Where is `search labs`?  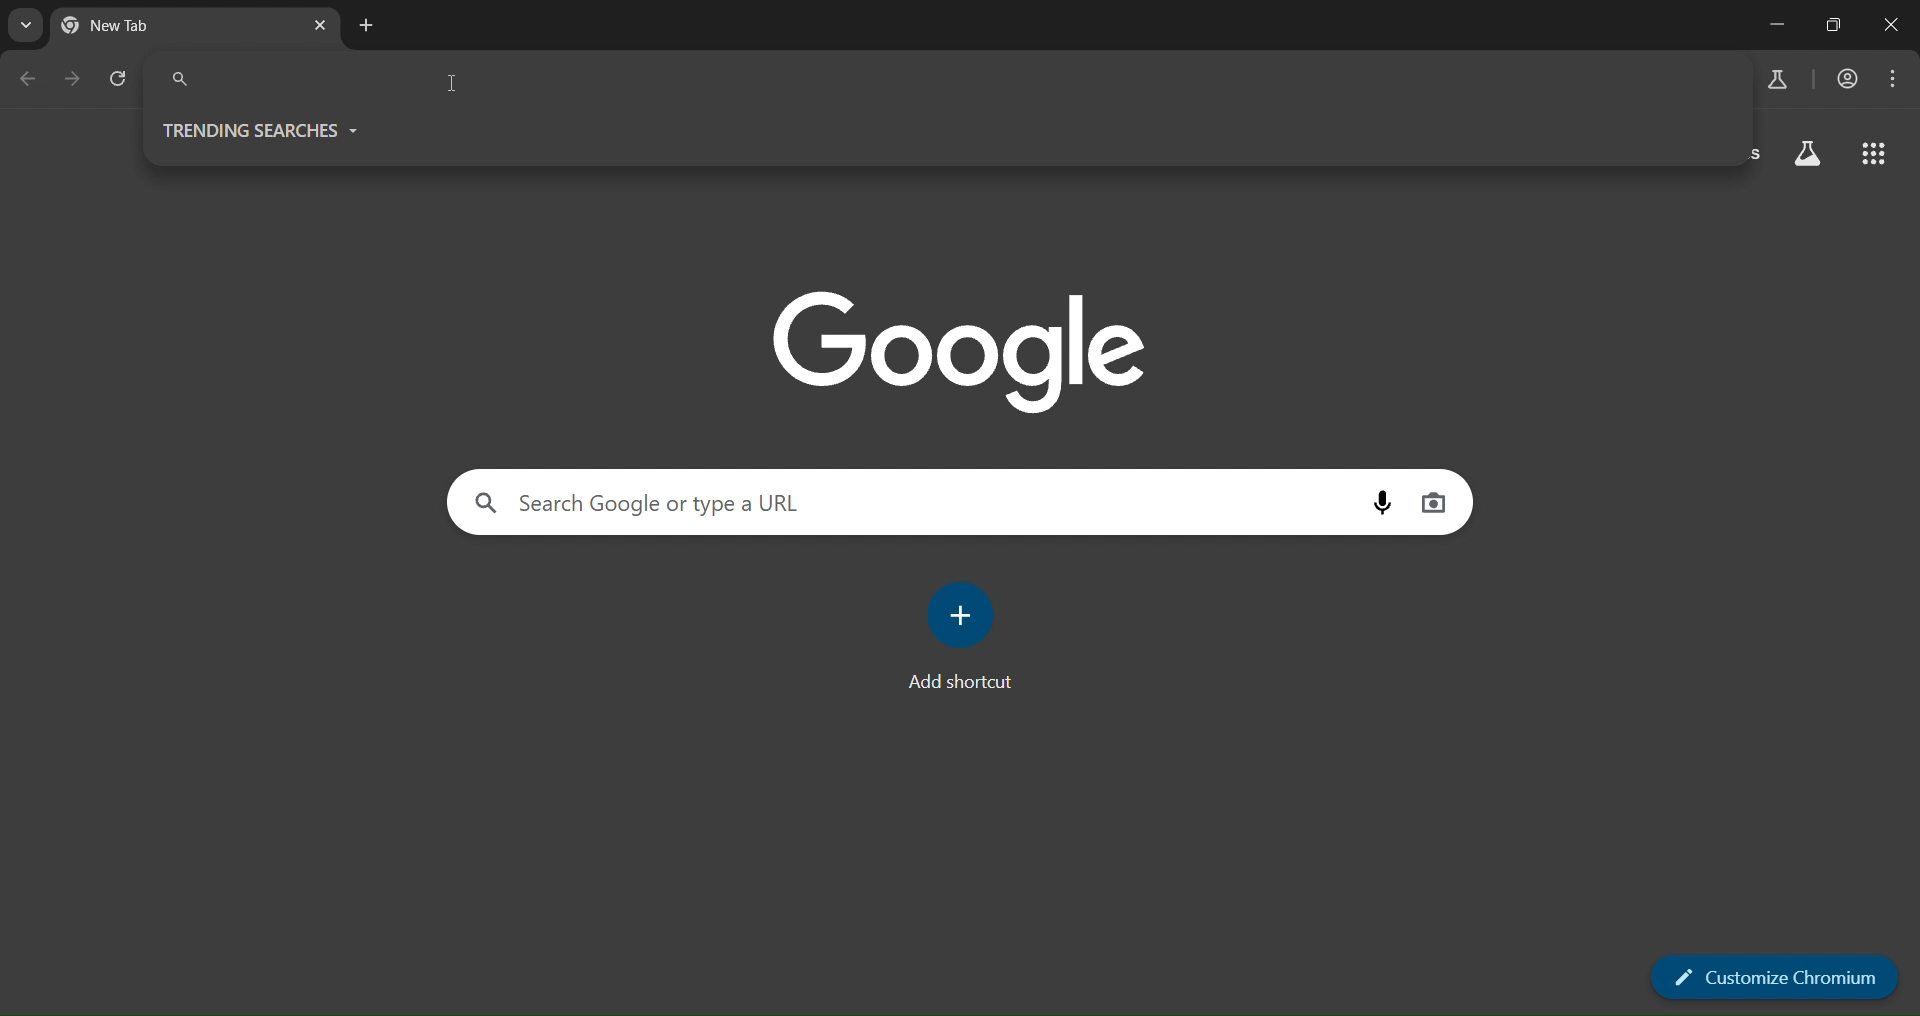
search labs is located at coordinates (25, 28).